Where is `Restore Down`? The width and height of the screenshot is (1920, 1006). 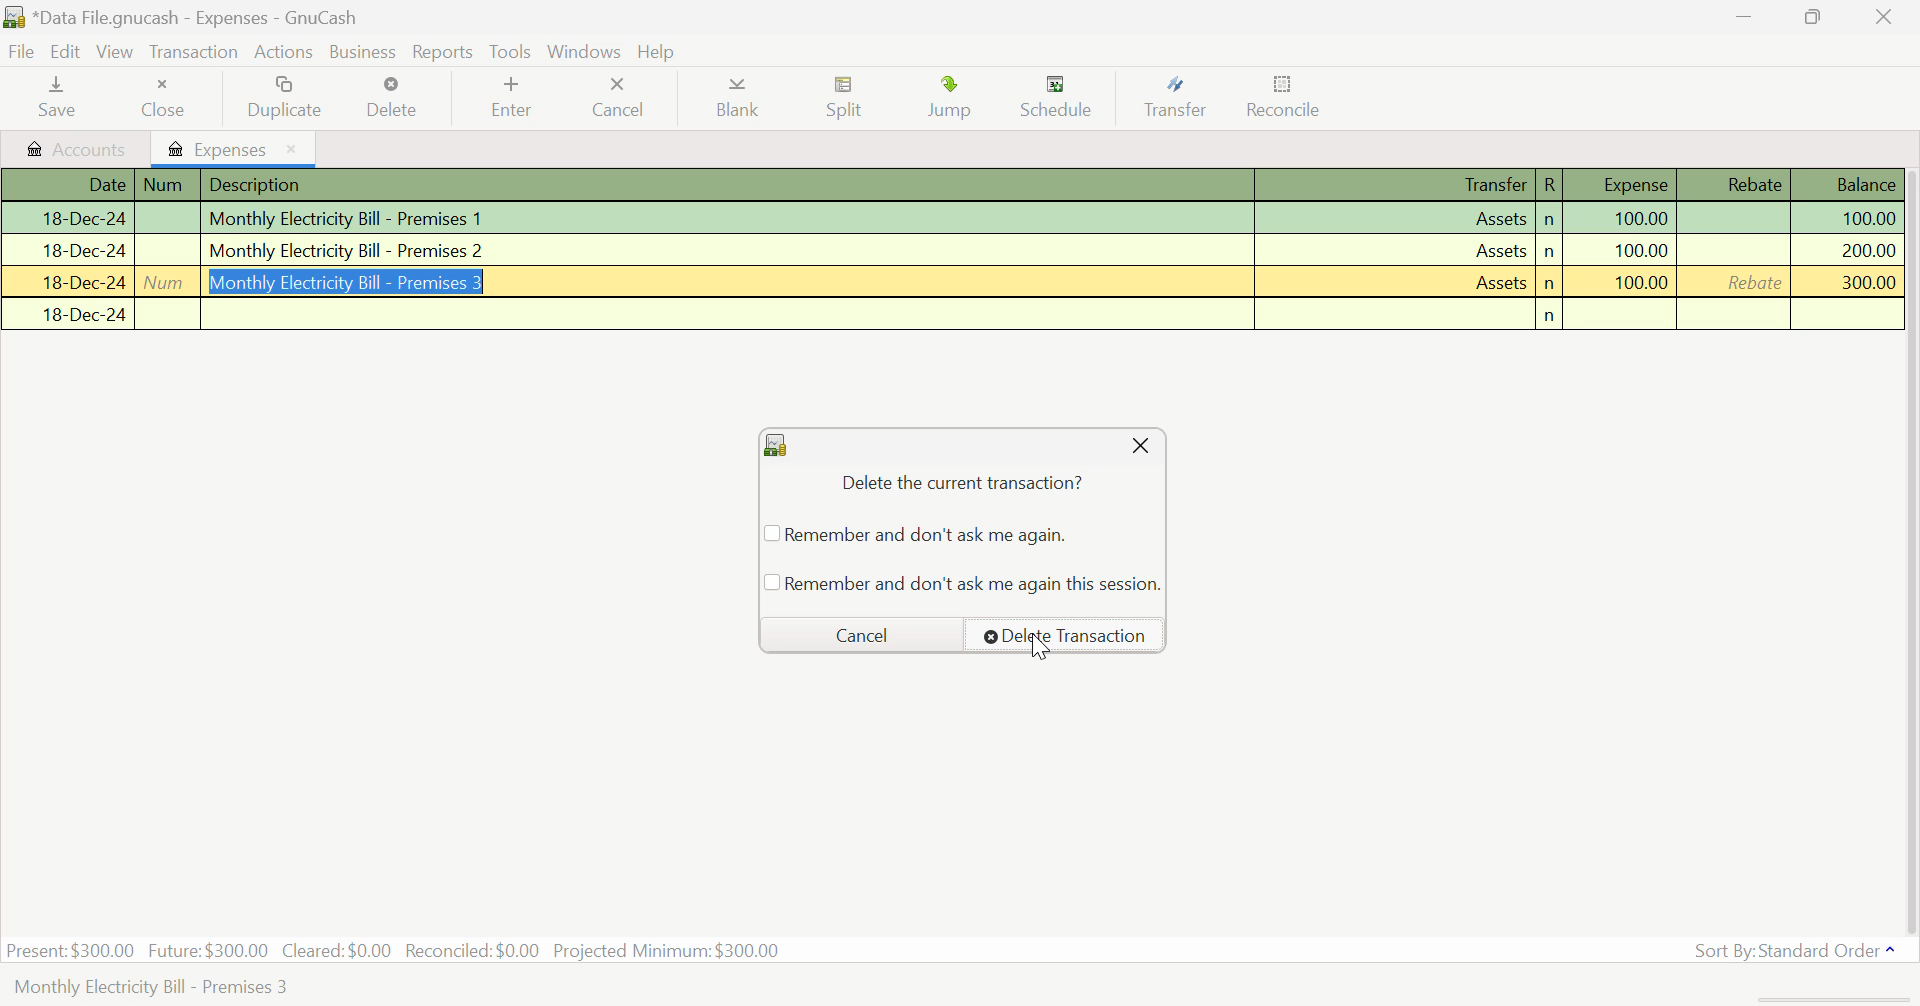 Restore Down is located at coordinates (1741, 15).